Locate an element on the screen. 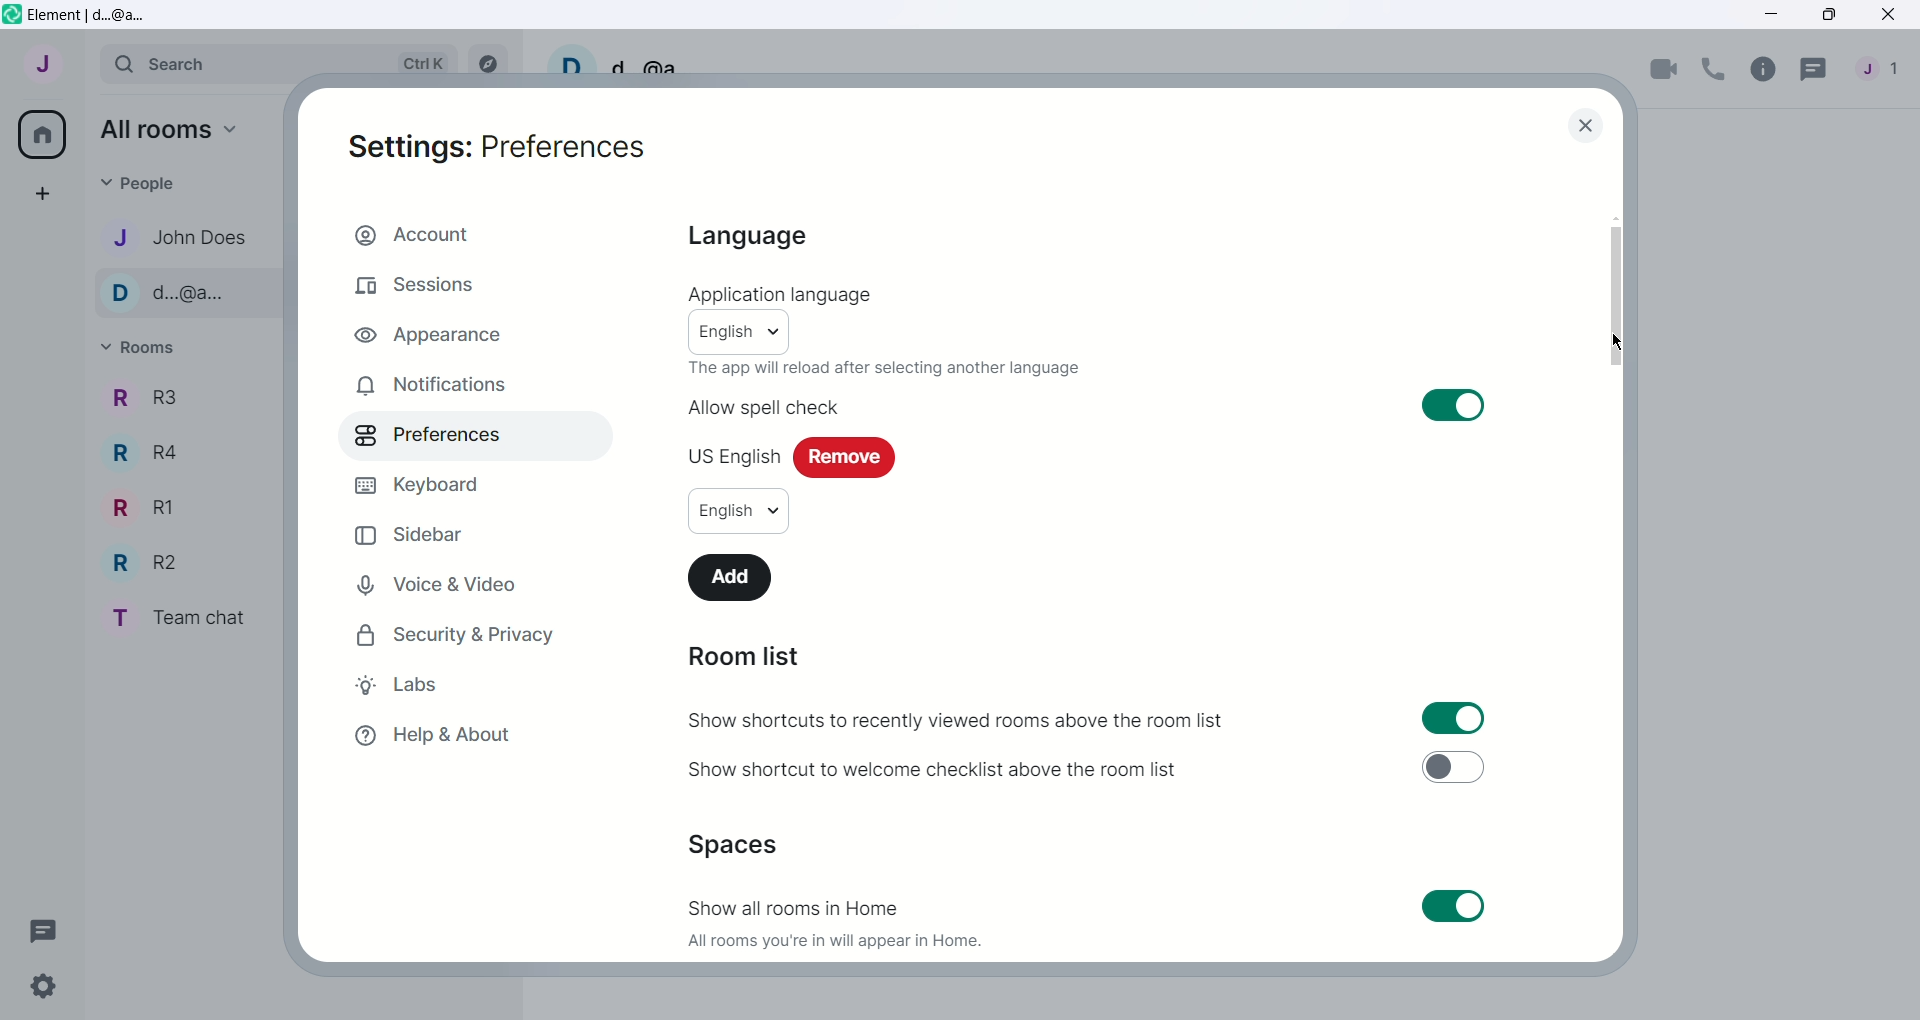 This screenshot has height=1020, width=1920. Spaces is located at coordinates (733, 845).